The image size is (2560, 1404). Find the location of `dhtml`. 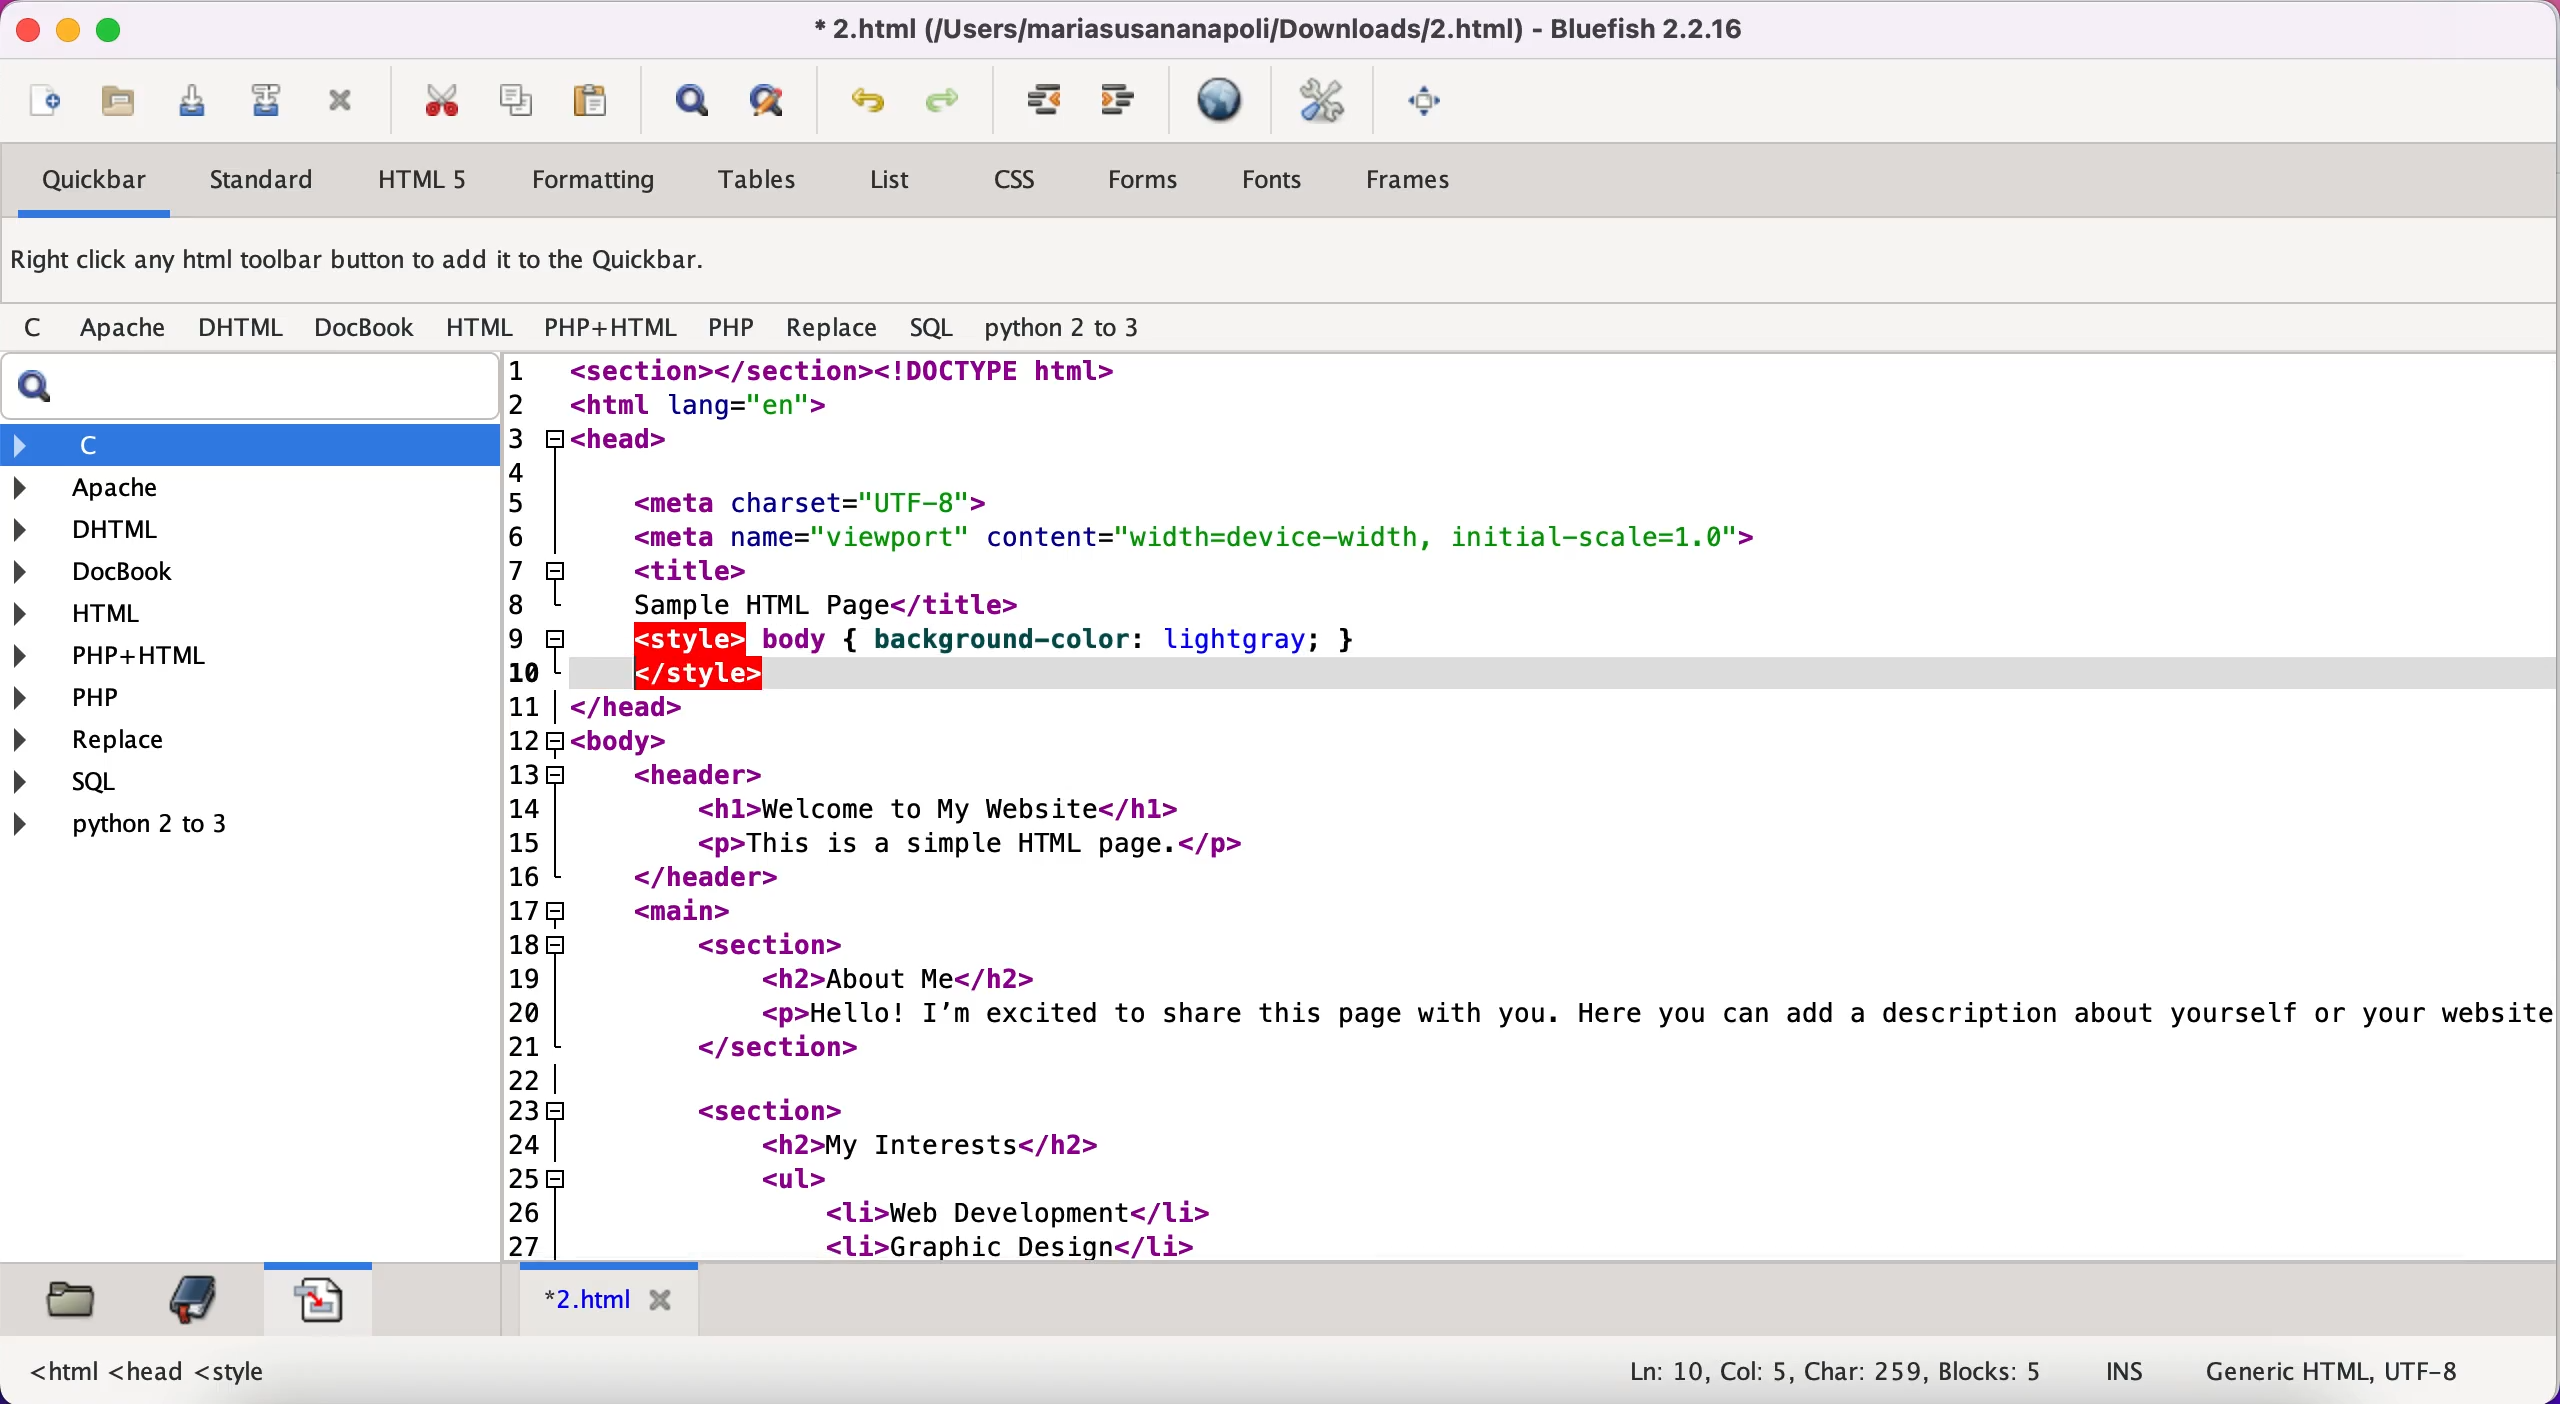

dhtml is located at coordinates (101, 527).